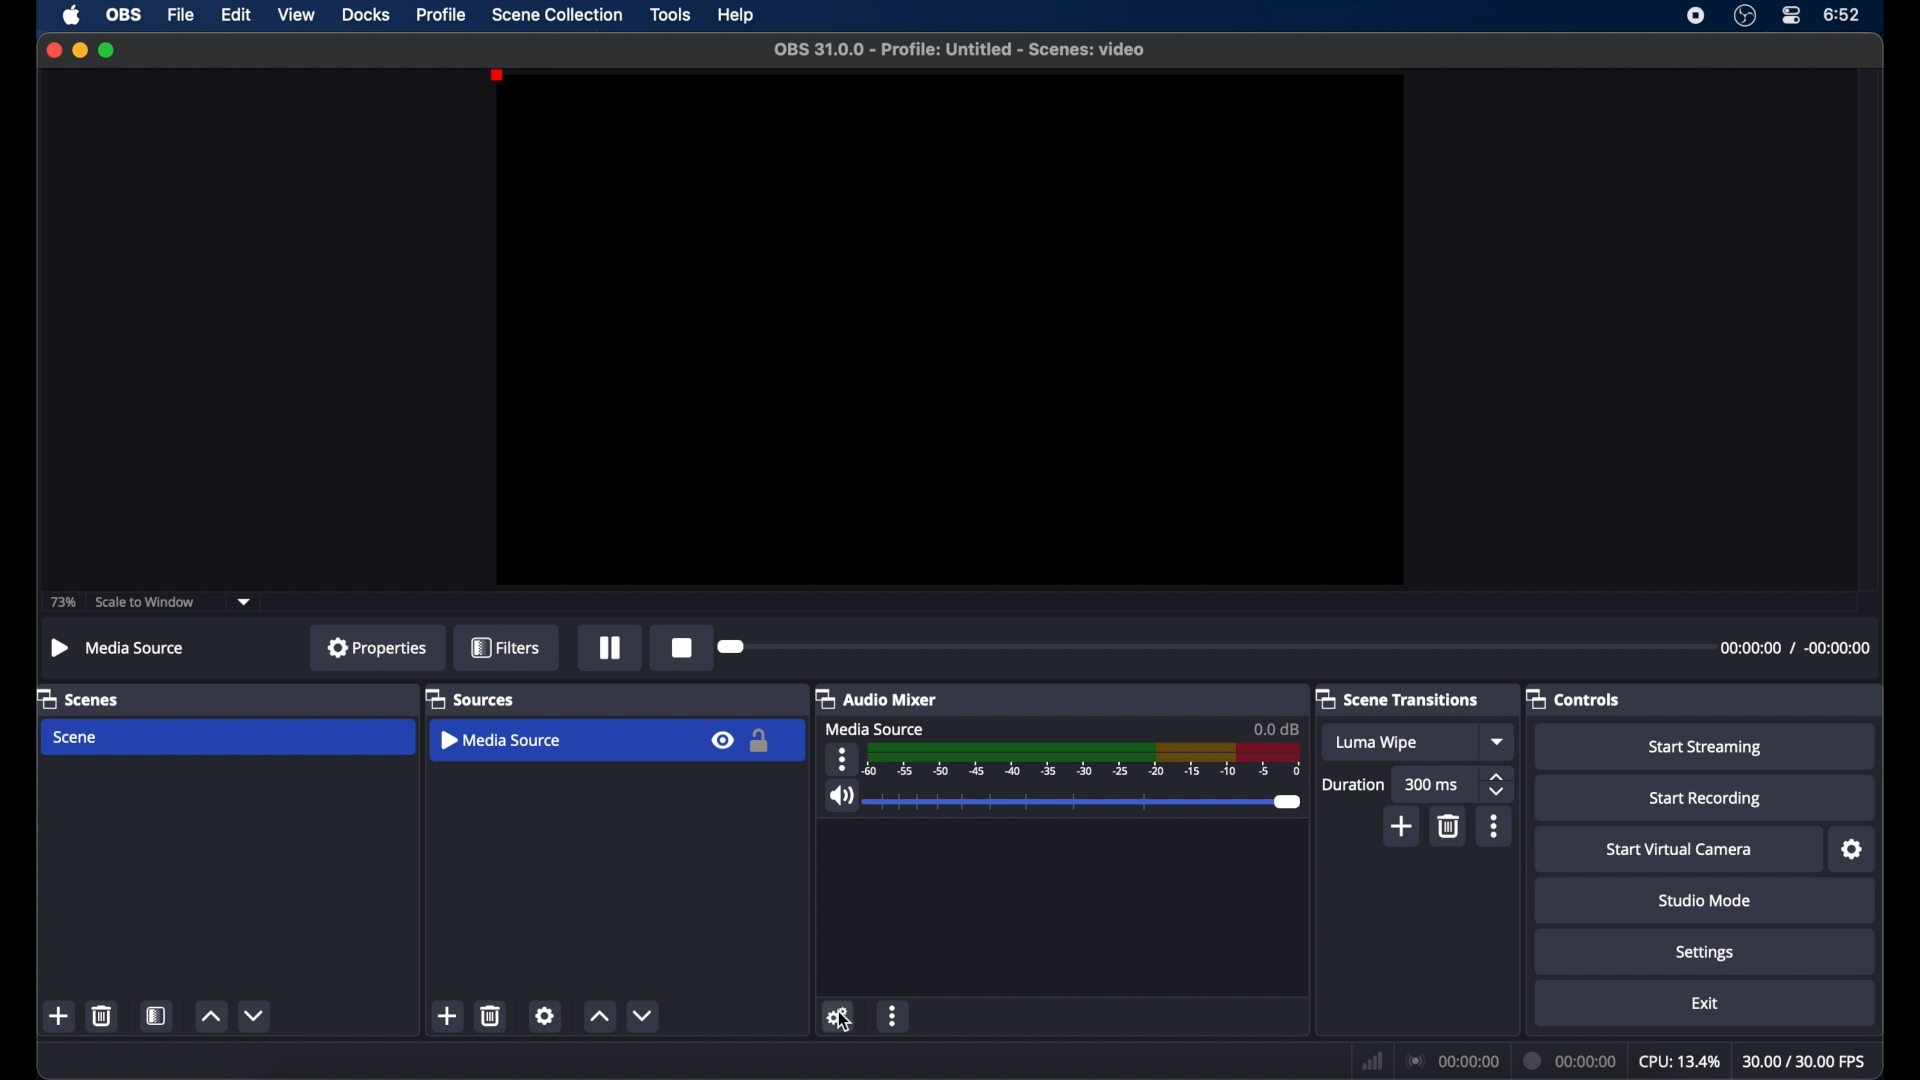 The width and height of the screenshot is (1920, 1080). Describe the element at coordinates (296, 15) in the screenshot. I see `view` at that location.